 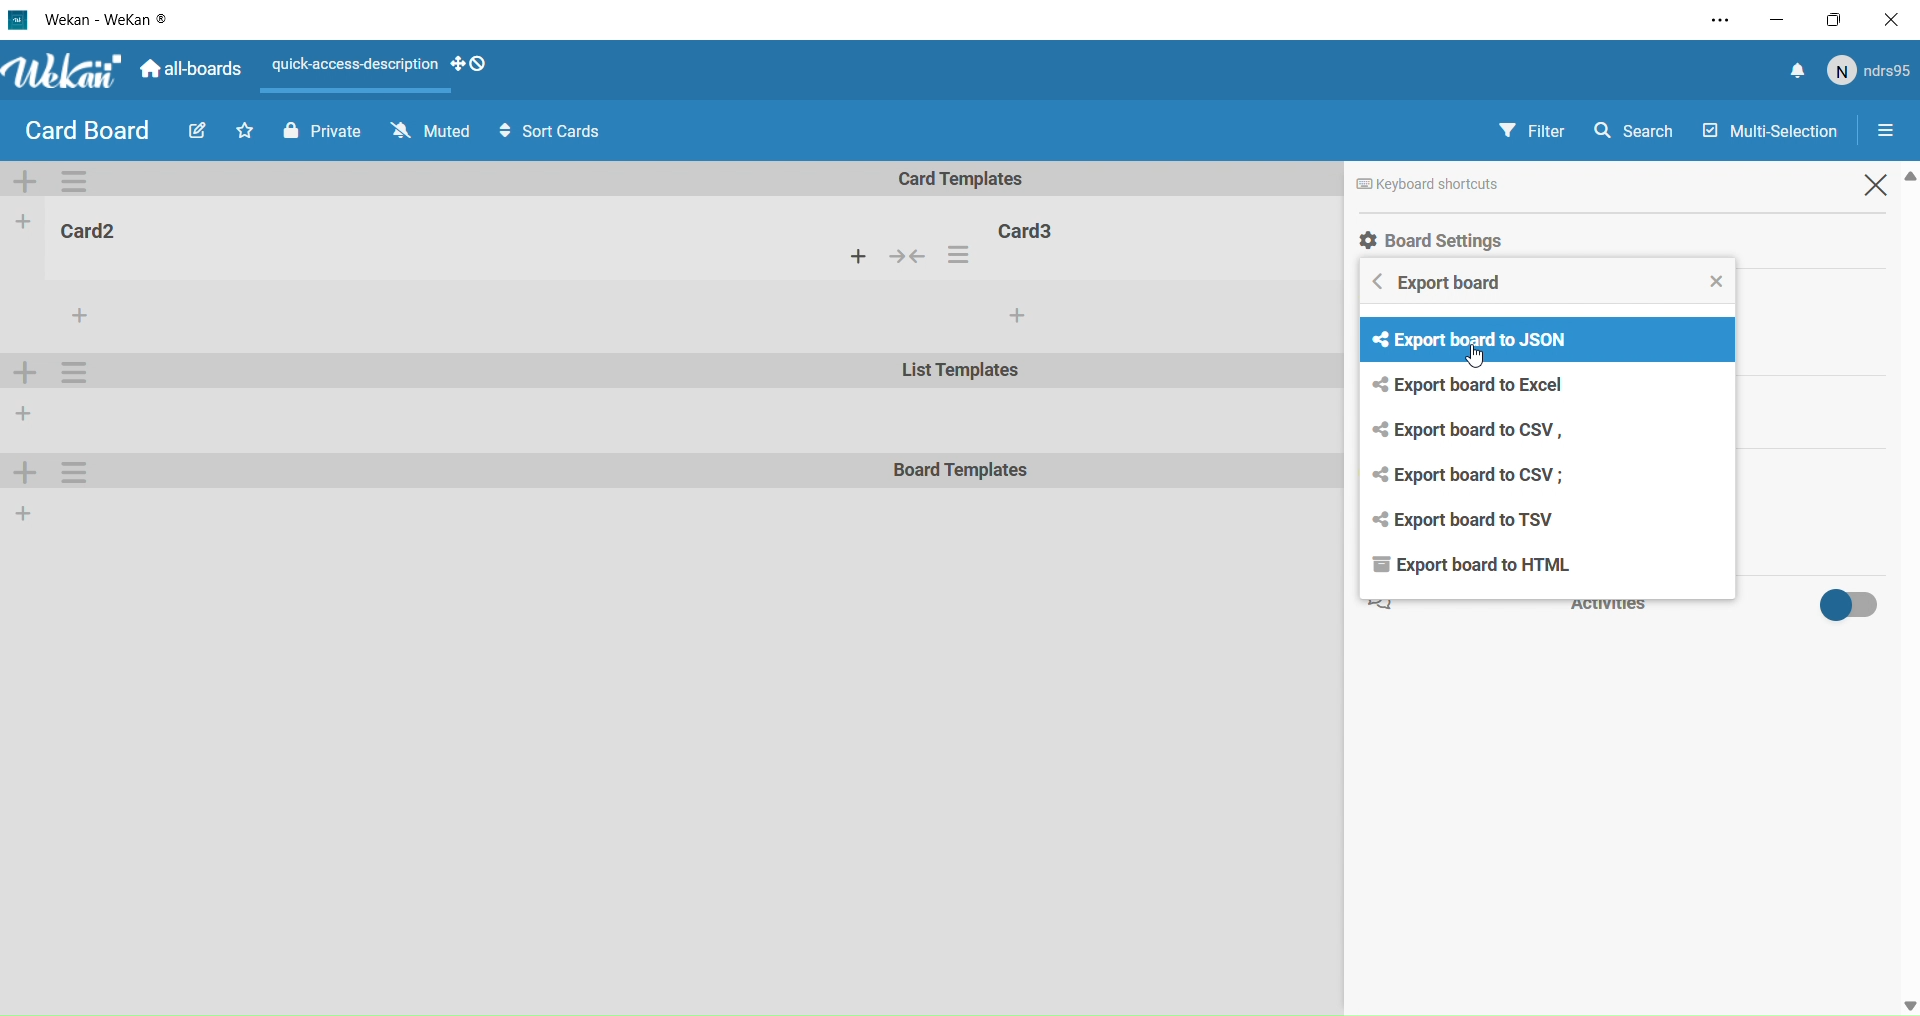 What do you see at coordinates (1476, 430) in the screenshot?
I see `Export to CSV` at bounding box center [1476, 430].